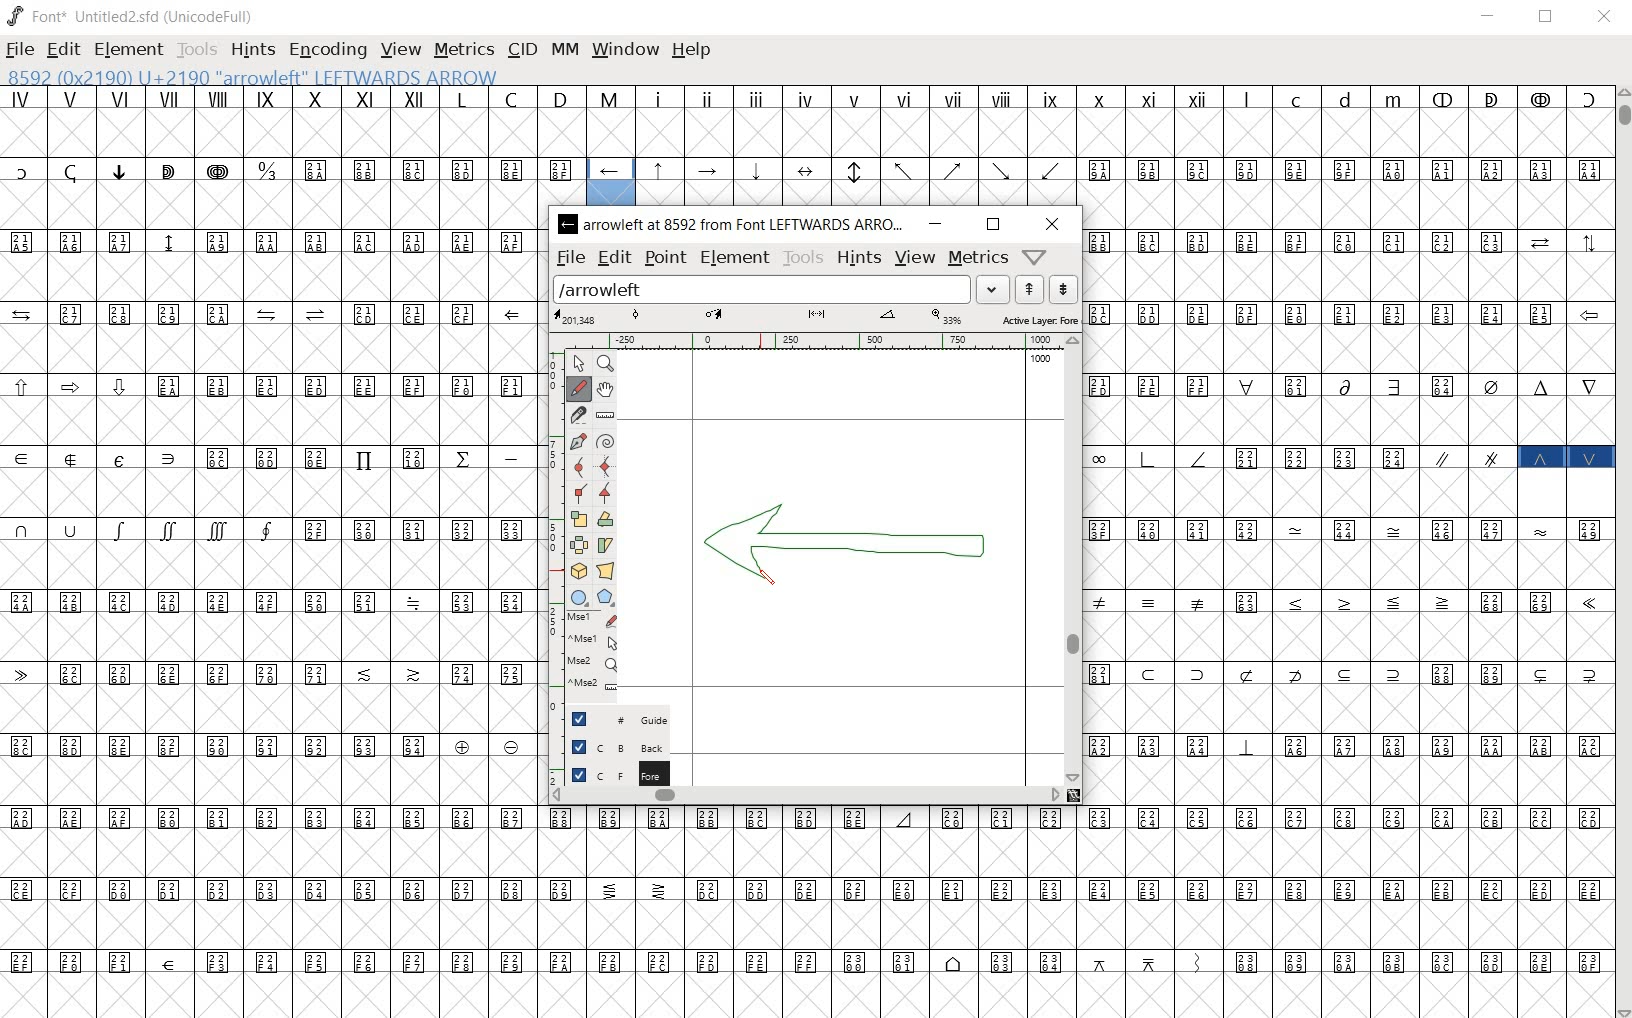 This screenshot has width=1632, height=1018. What do you see at coordinates (604, 417) in the screenshot?
I see `measure a distance, angle between points` at bounding box center [604, 417].